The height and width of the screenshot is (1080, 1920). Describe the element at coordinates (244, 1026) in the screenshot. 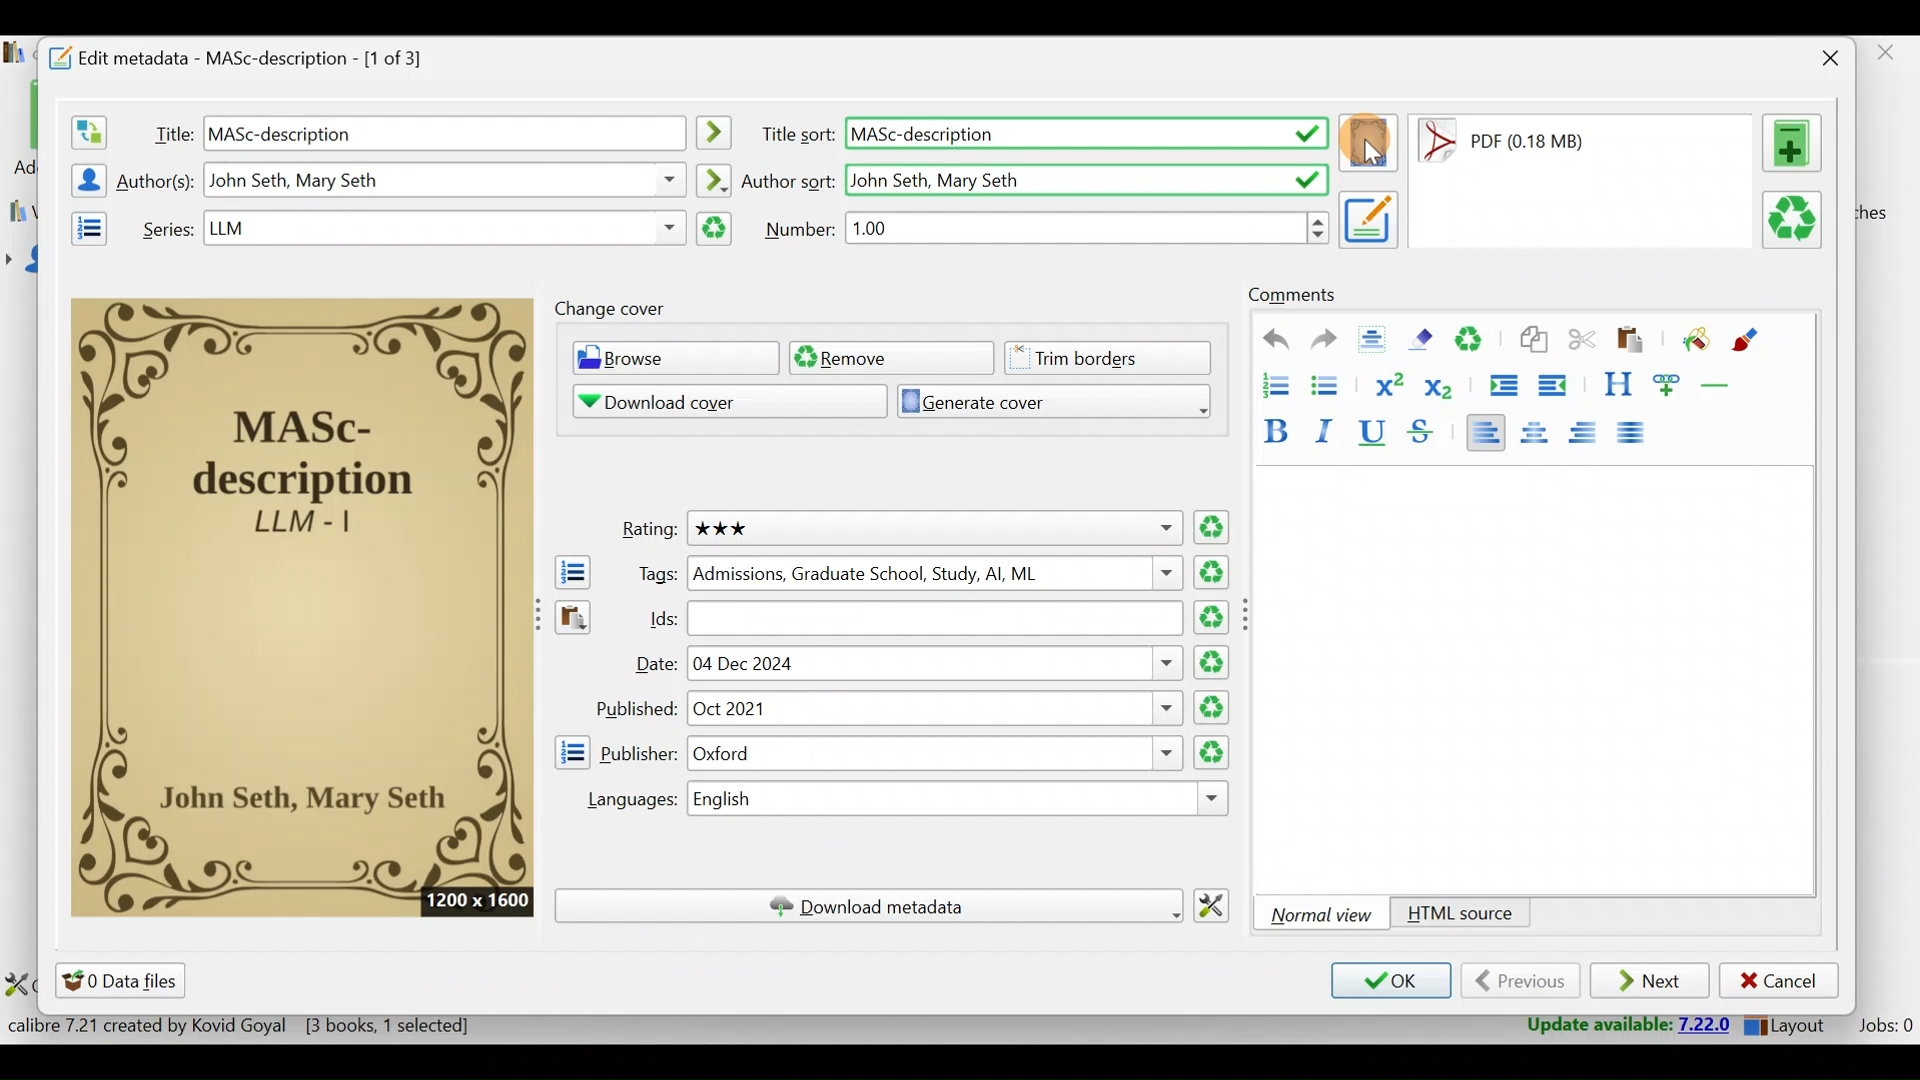

I see `Books count` at that location.